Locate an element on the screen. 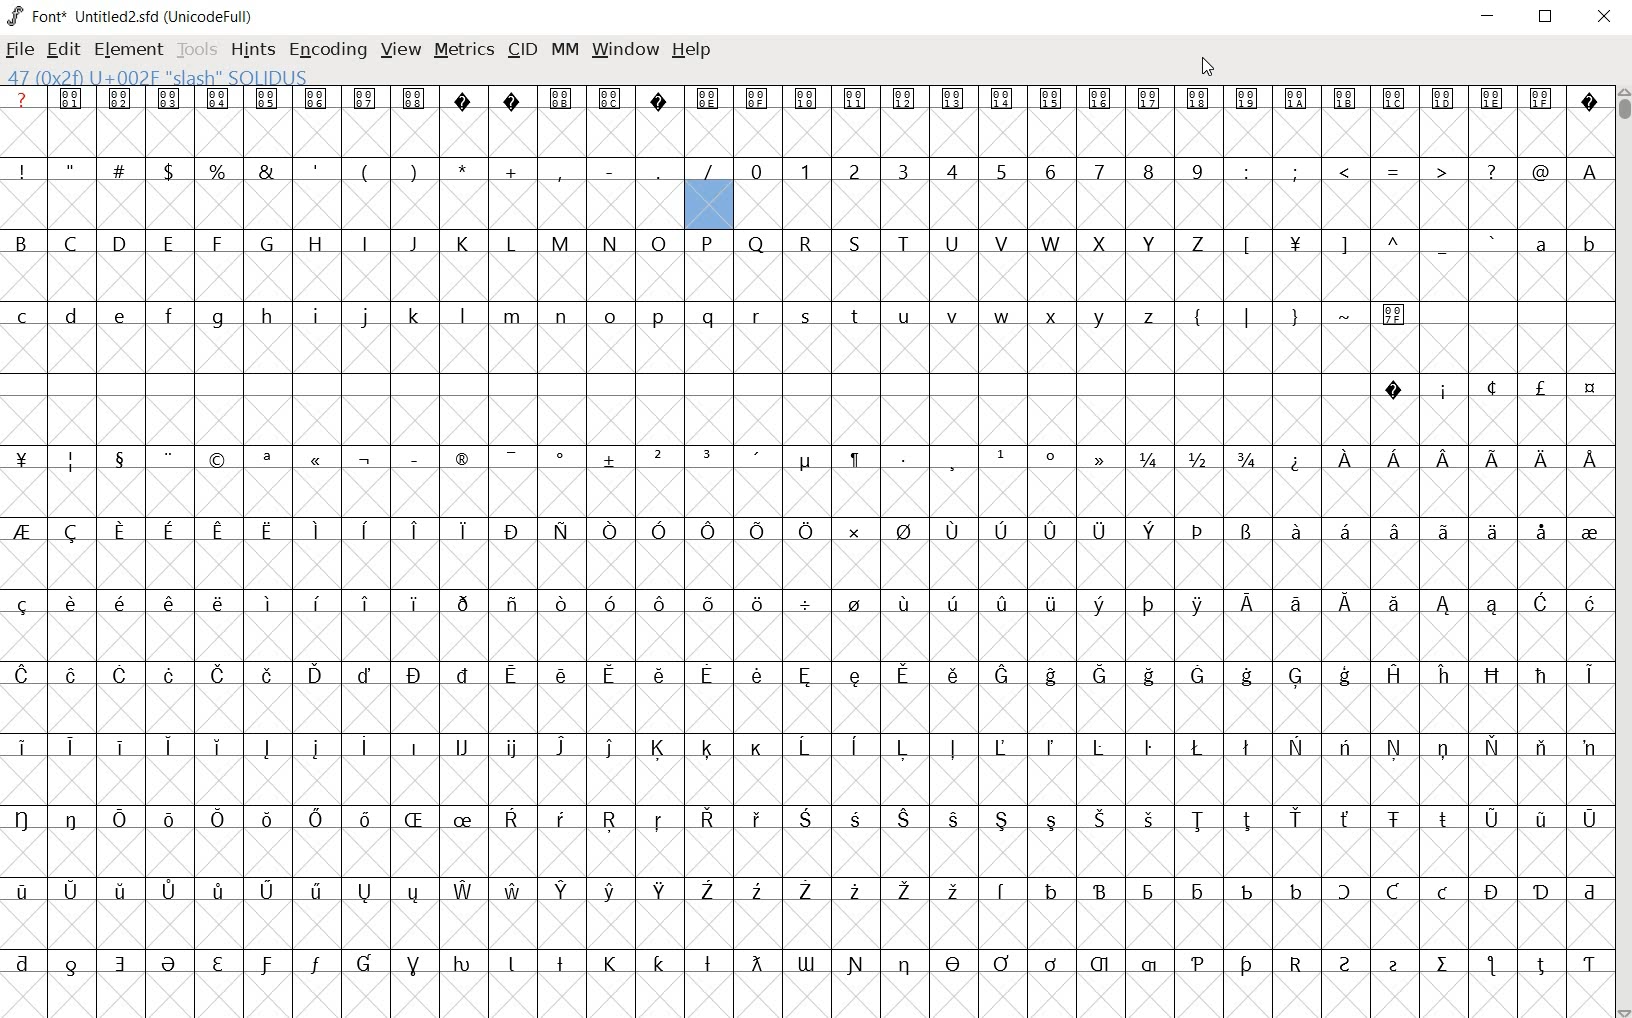  empty cells is located at coordinates (803, 278).